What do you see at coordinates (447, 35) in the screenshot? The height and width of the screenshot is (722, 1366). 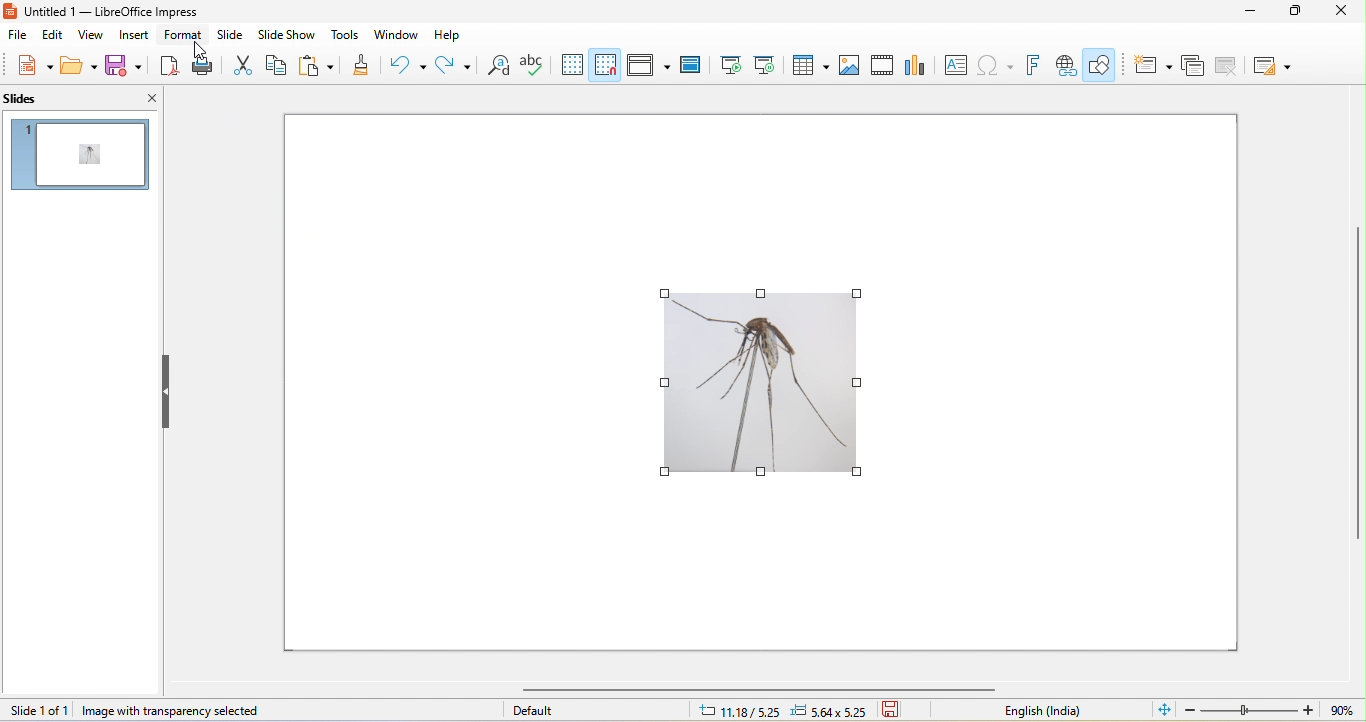 I see `help` at bounding box center [447, 35].